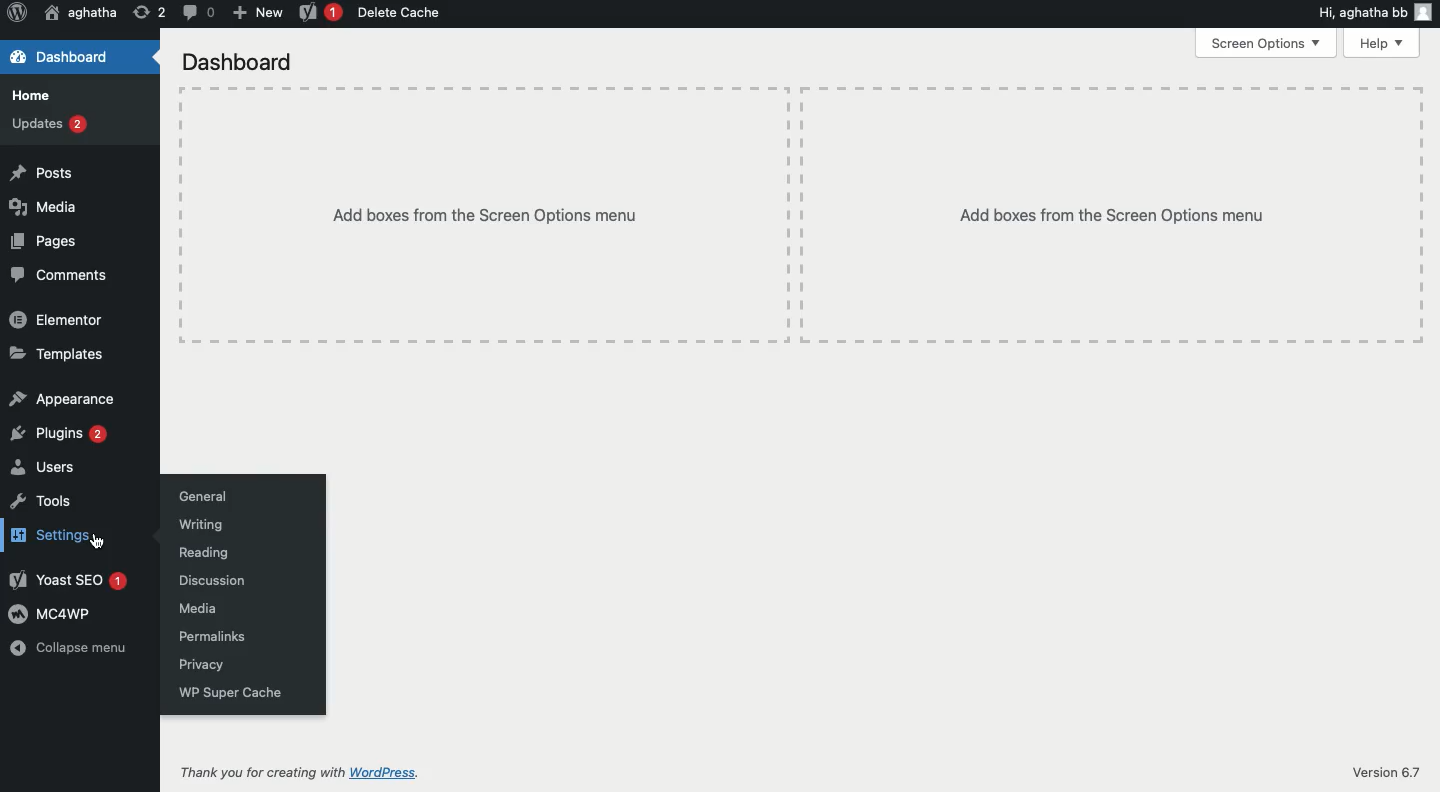  What do you see at coordinates (794, 212) in the screenshot?
I see `Table line` at bounding box center [794, 212].